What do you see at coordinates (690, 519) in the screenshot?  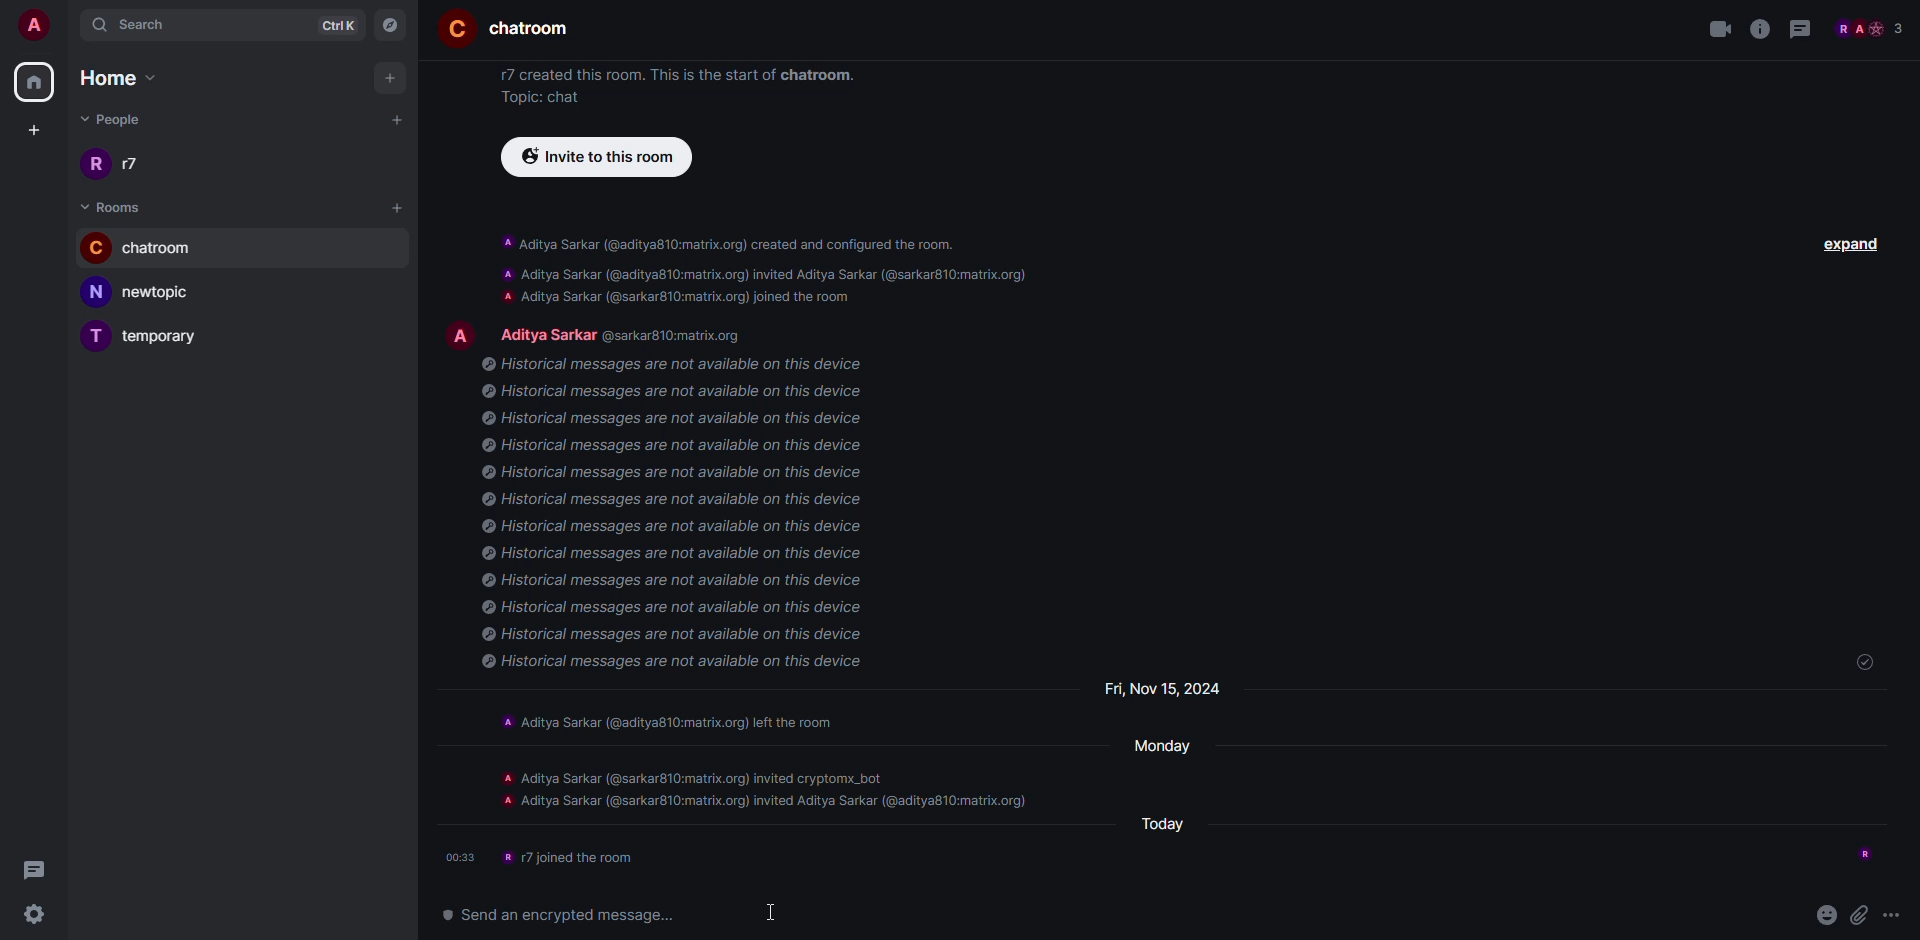 I see `@ Historical messages are not available on this device
© Historical messages are not available on this device
© Historical messages are not available on this device
© Historical messages are not available on this device
© Historical messages are not available on this device
© Historical messages are not available on this device
© Historical messages are not available on this device
© Historical messages are not available on this device
© Historical messages are not available on this device
© Historical messages are not available on this device
© Historical messages are not available on this device
© Historical messages are not available on this device` at bounding box center [690, 519].